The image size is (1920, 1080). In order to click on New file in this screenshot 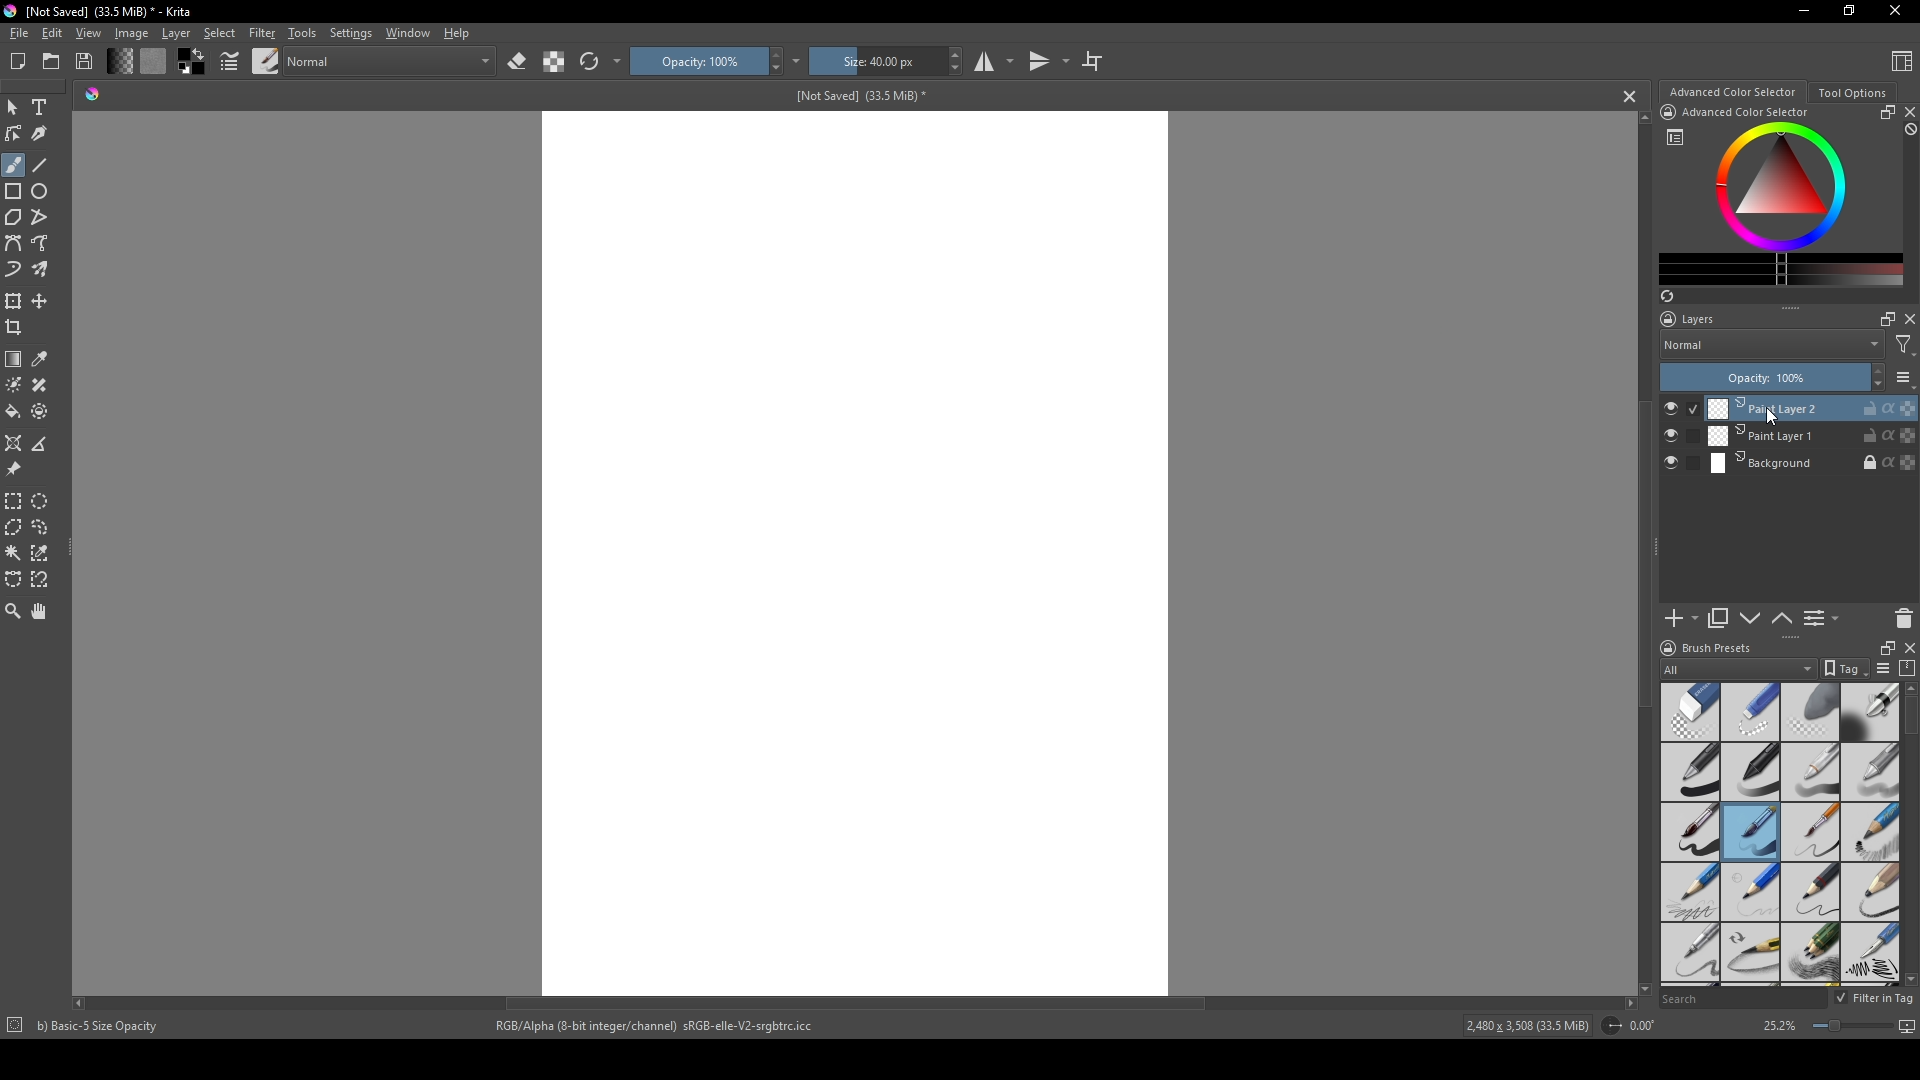, I will do `click(15, 63)`.